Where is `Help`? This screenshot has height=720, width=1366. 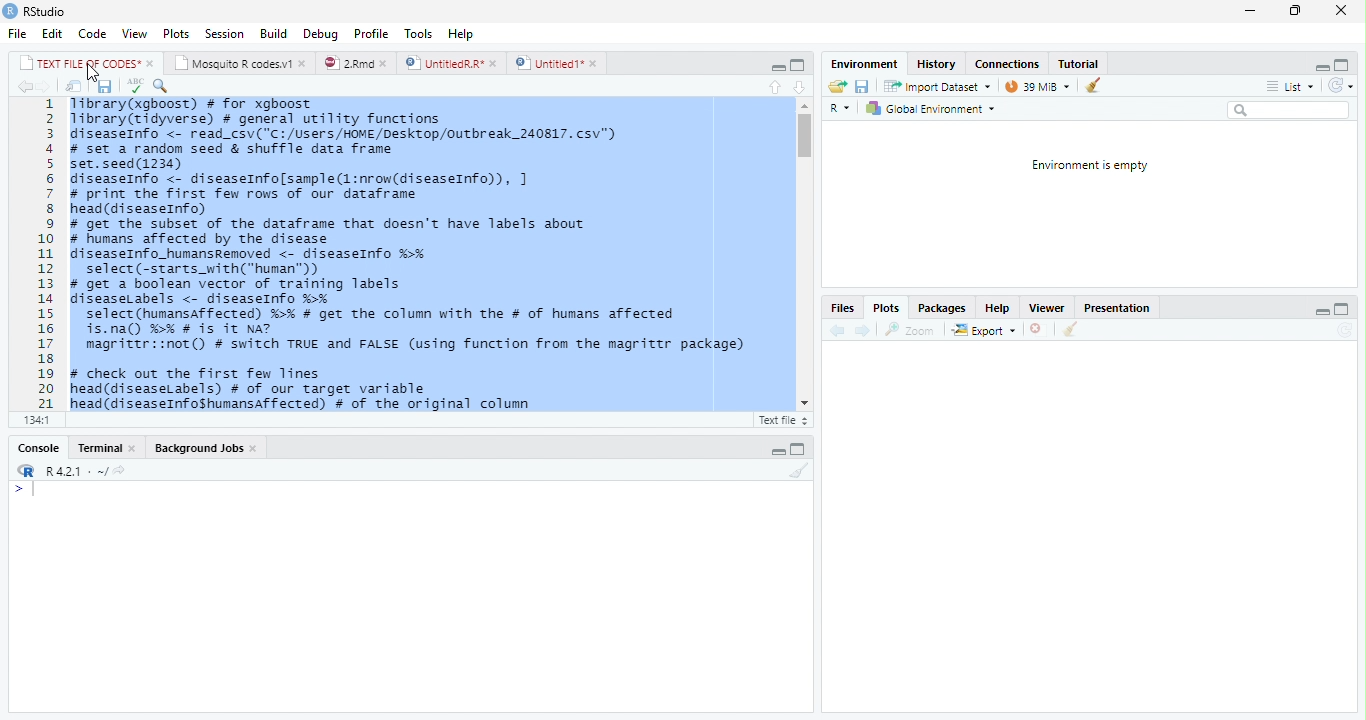
Help is located at coordinates (995, 307).